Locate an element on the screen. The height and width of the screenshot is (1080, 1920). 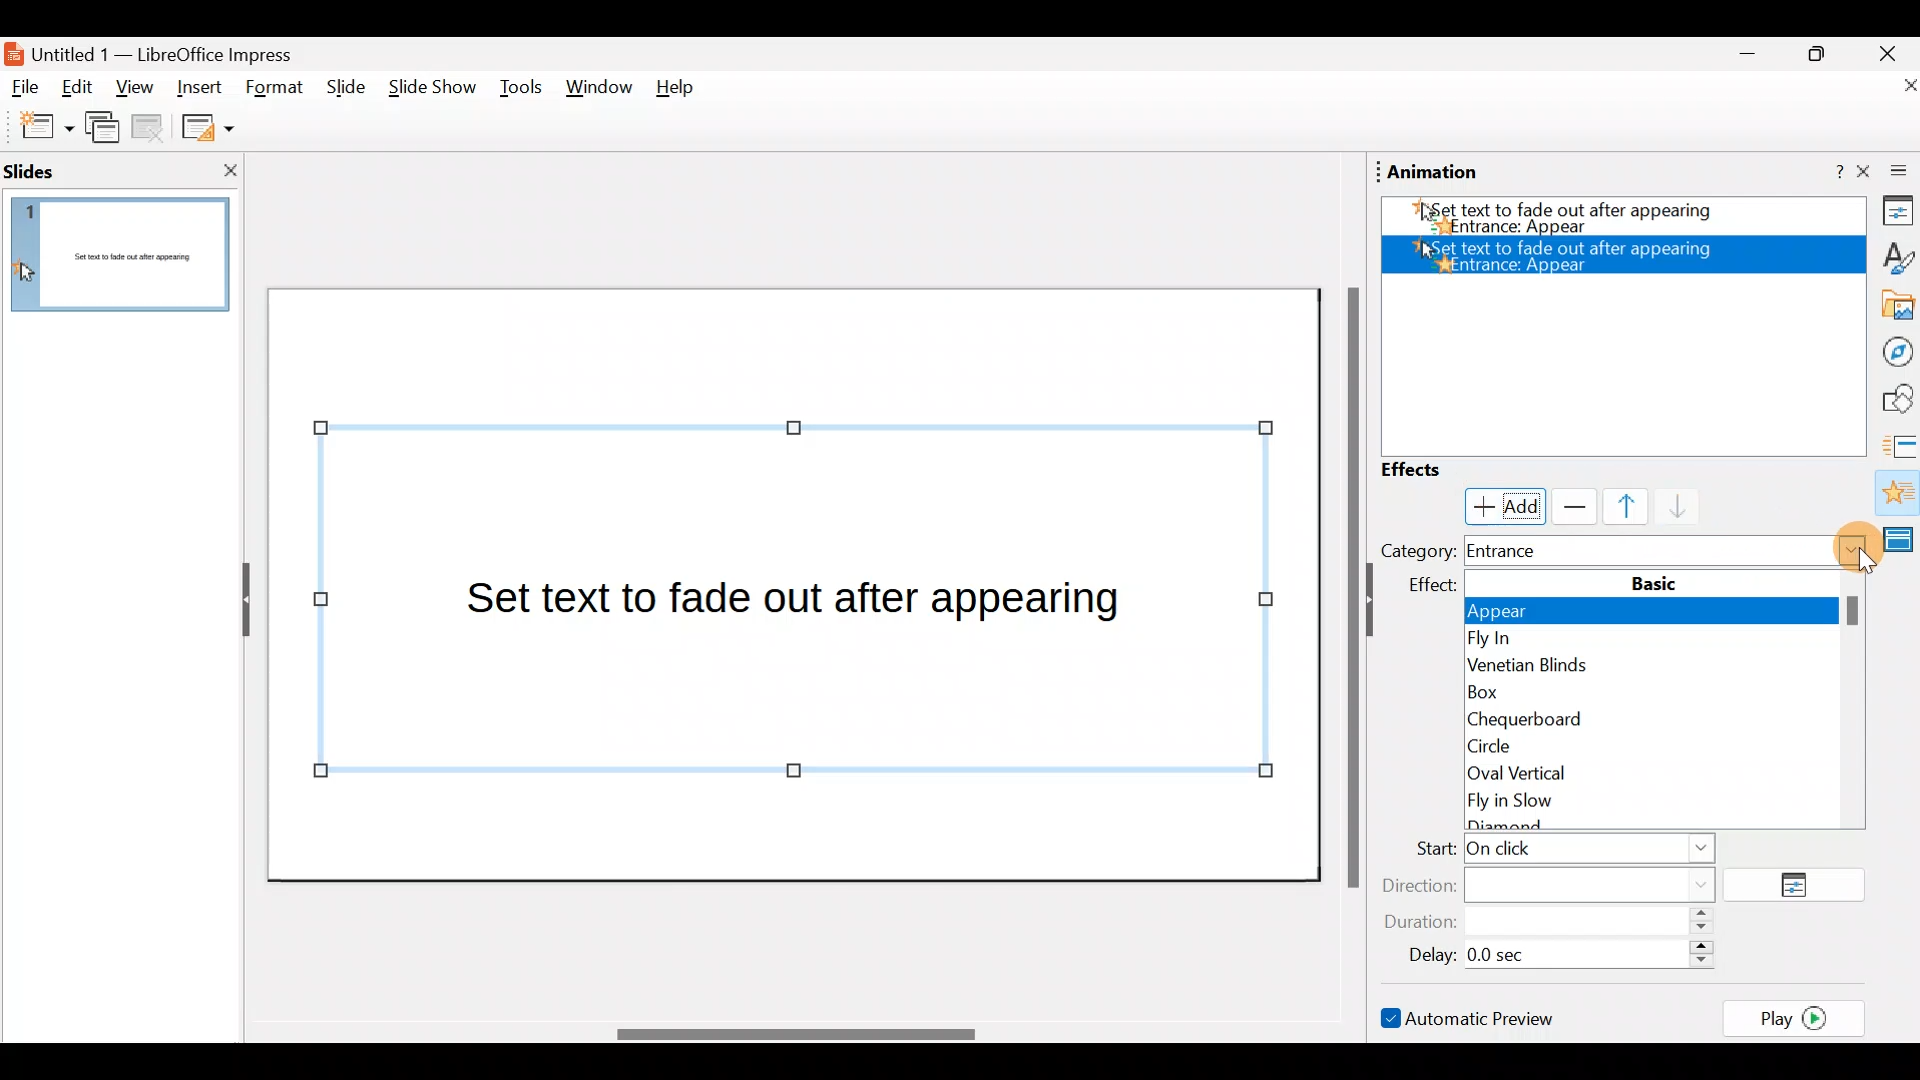
Basic is located at coordinates (1655, 582).